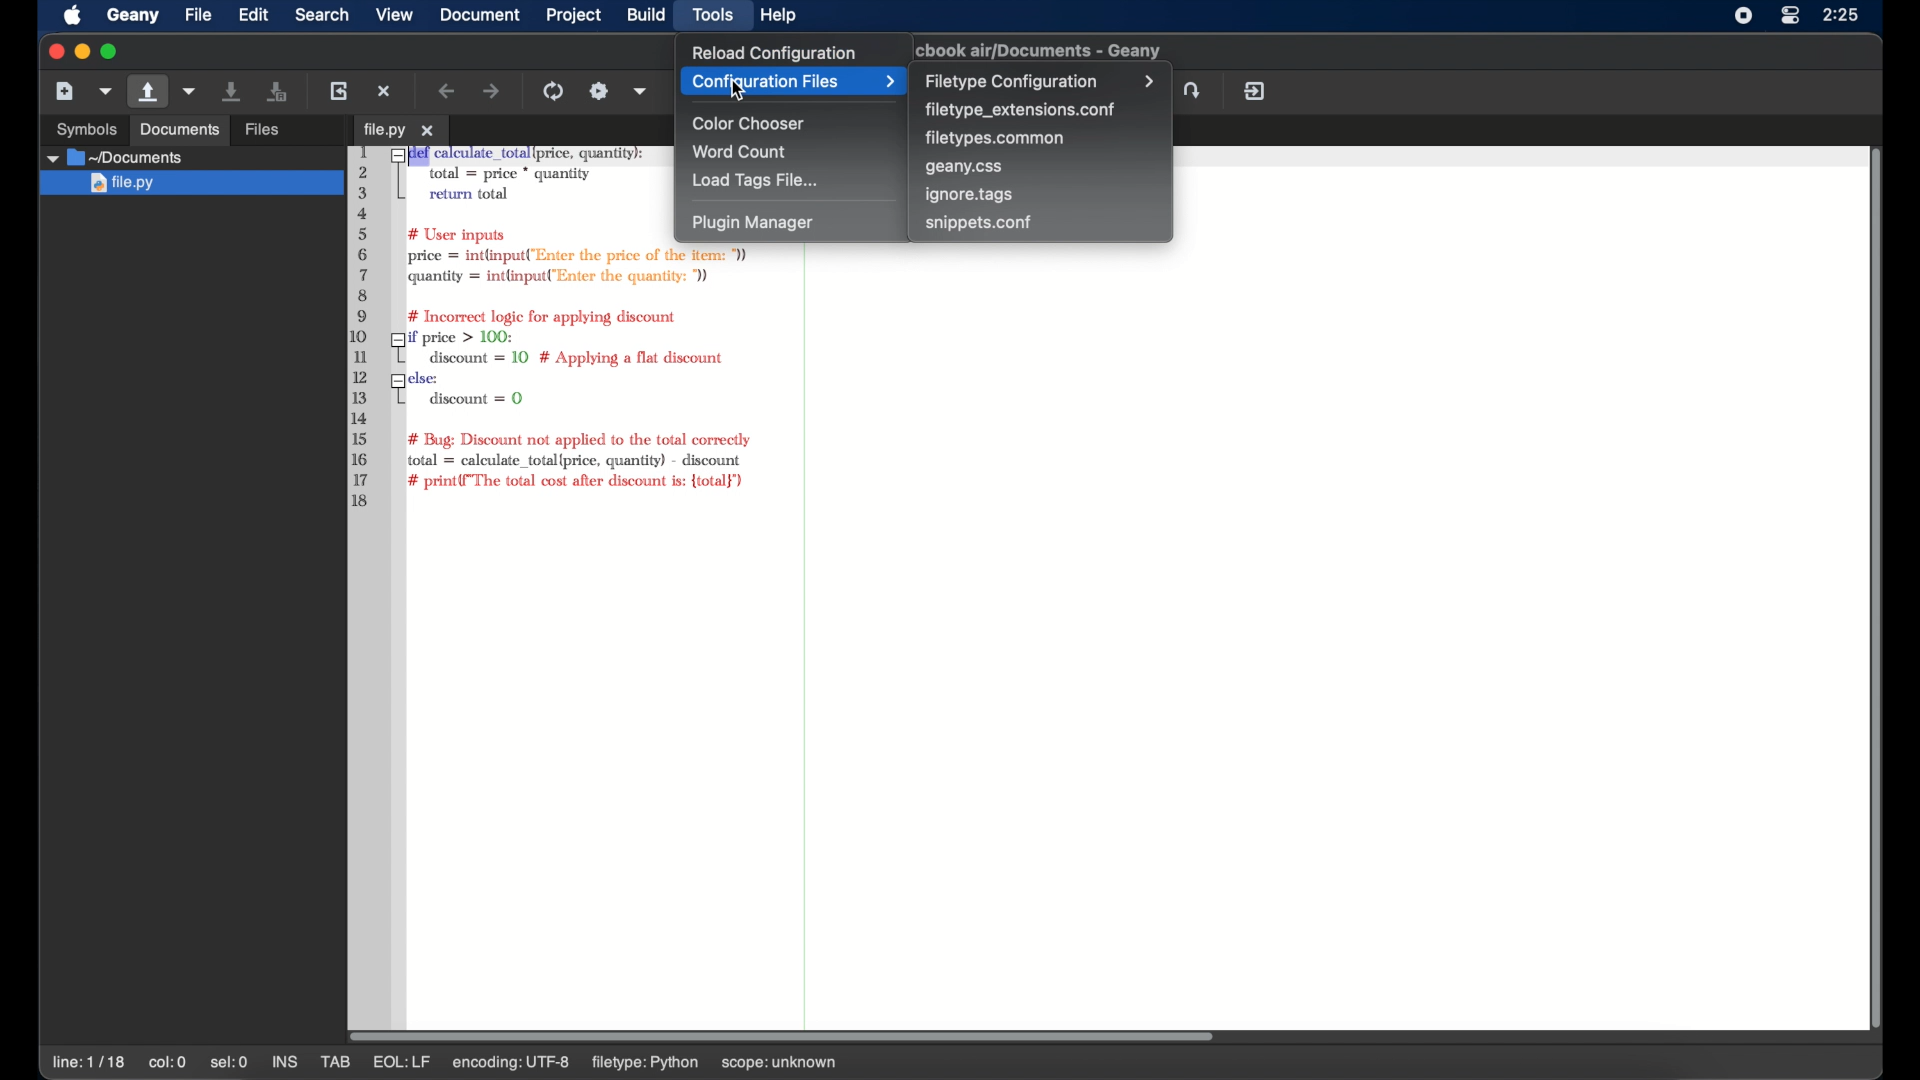 This screenshot has width=1920, height=1080. Describe the element at coordinates (556, 91) in the screenshot. I see `compile the current file` at that location.